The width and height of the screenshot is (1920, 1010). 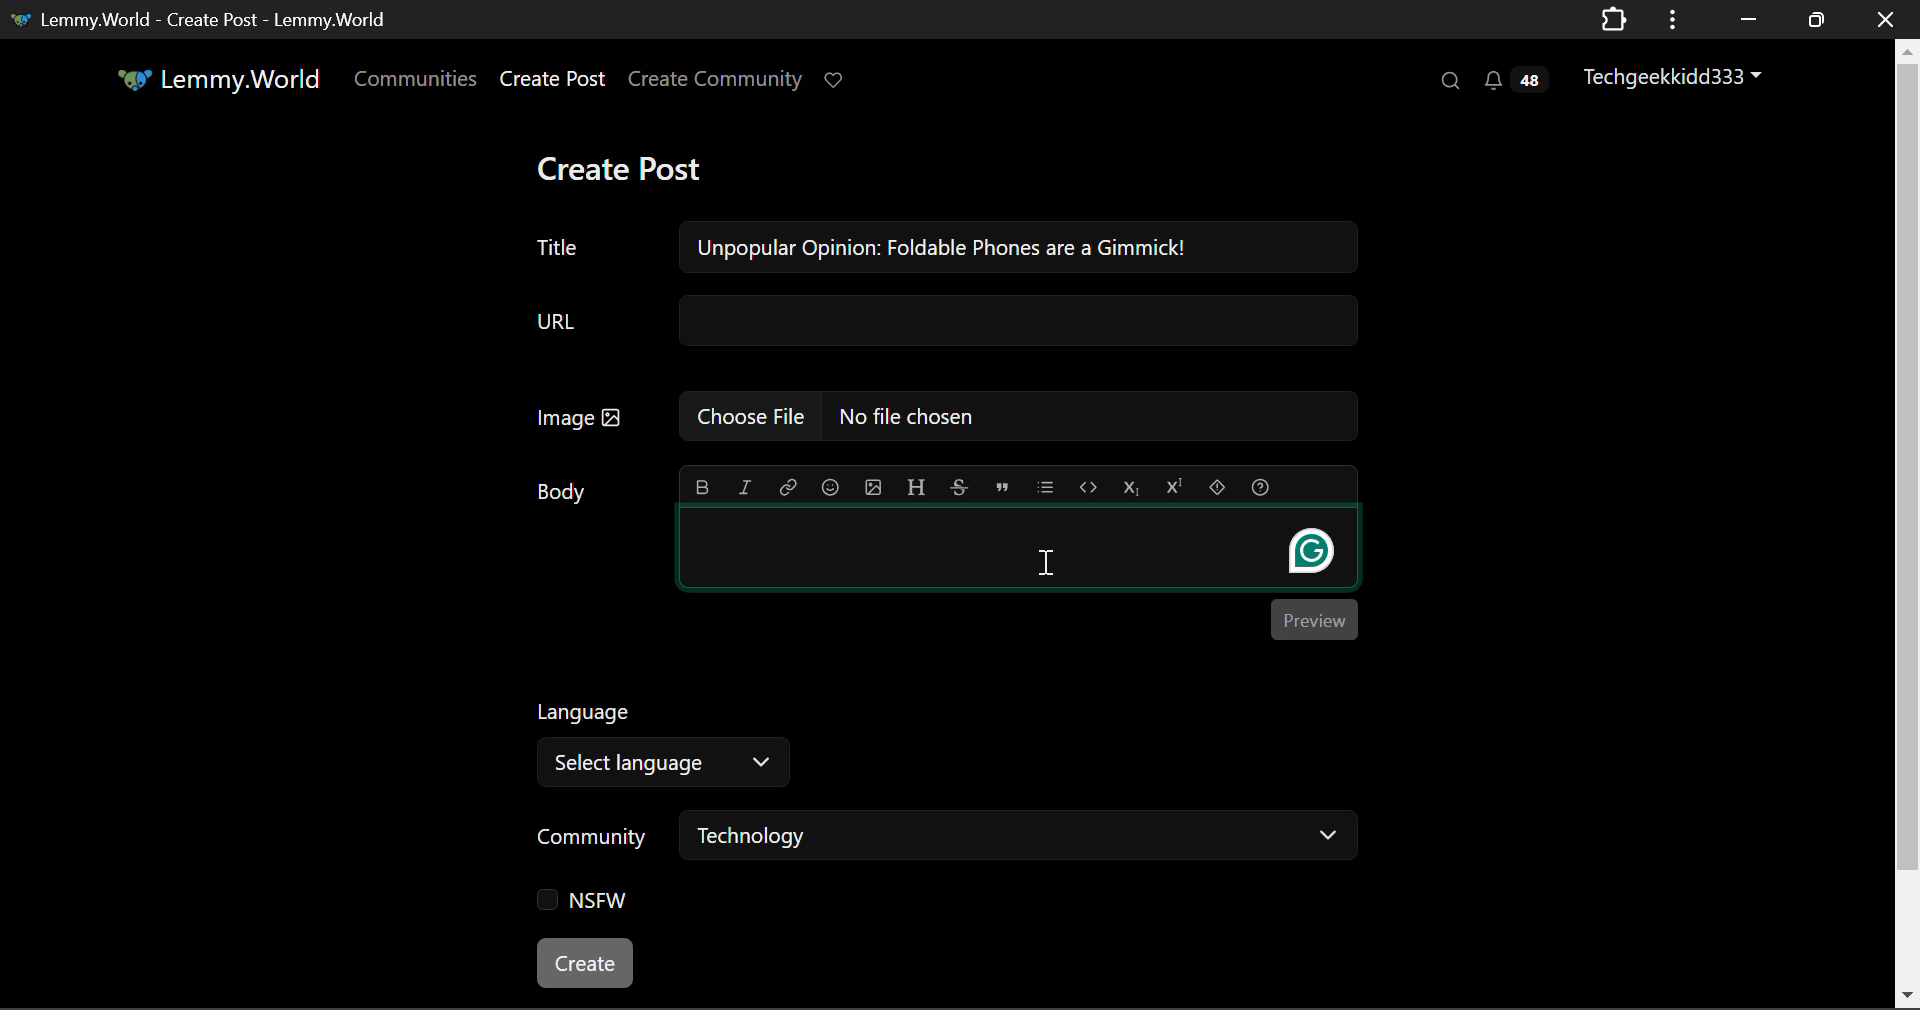 I want to click on Create Post Button, so click(x=587, y=963).